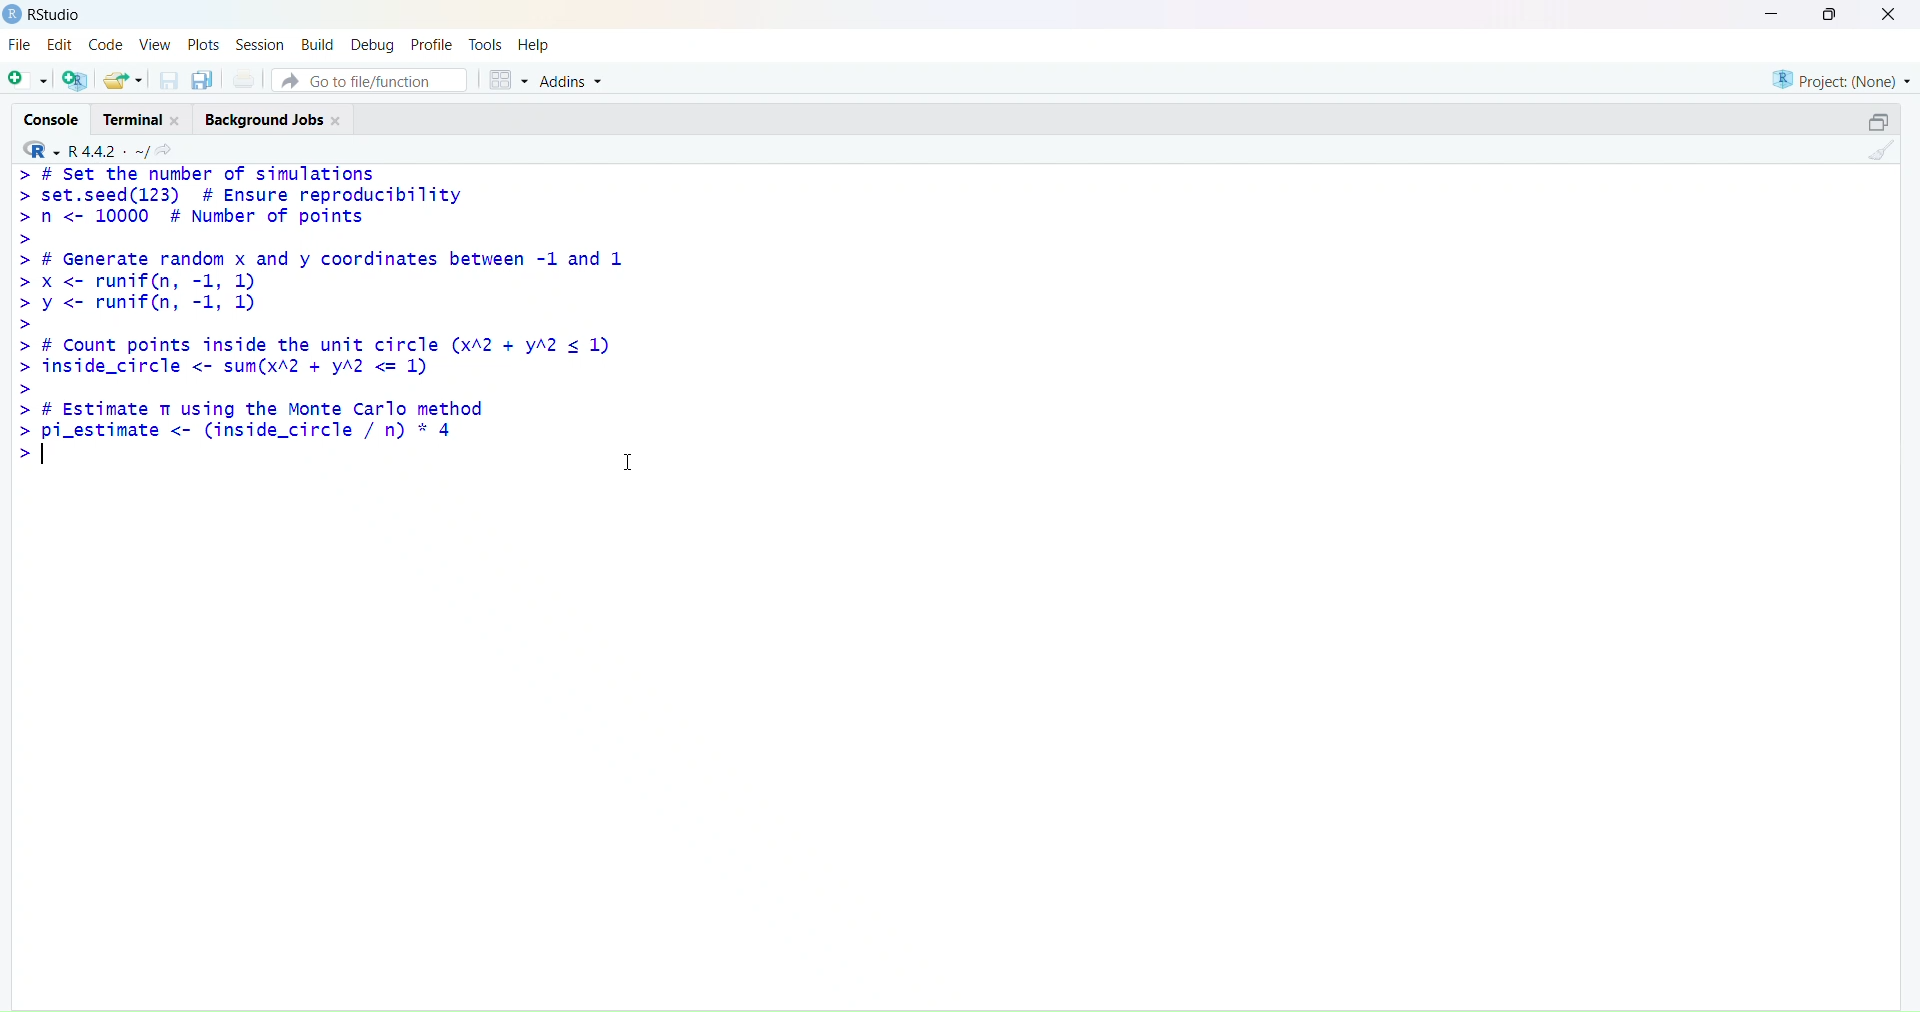 The image size is (1920, 1012). What do you see at coordinates (376, 43) in the screenshot?
I see `Debug` at bounding box center [376, 43].